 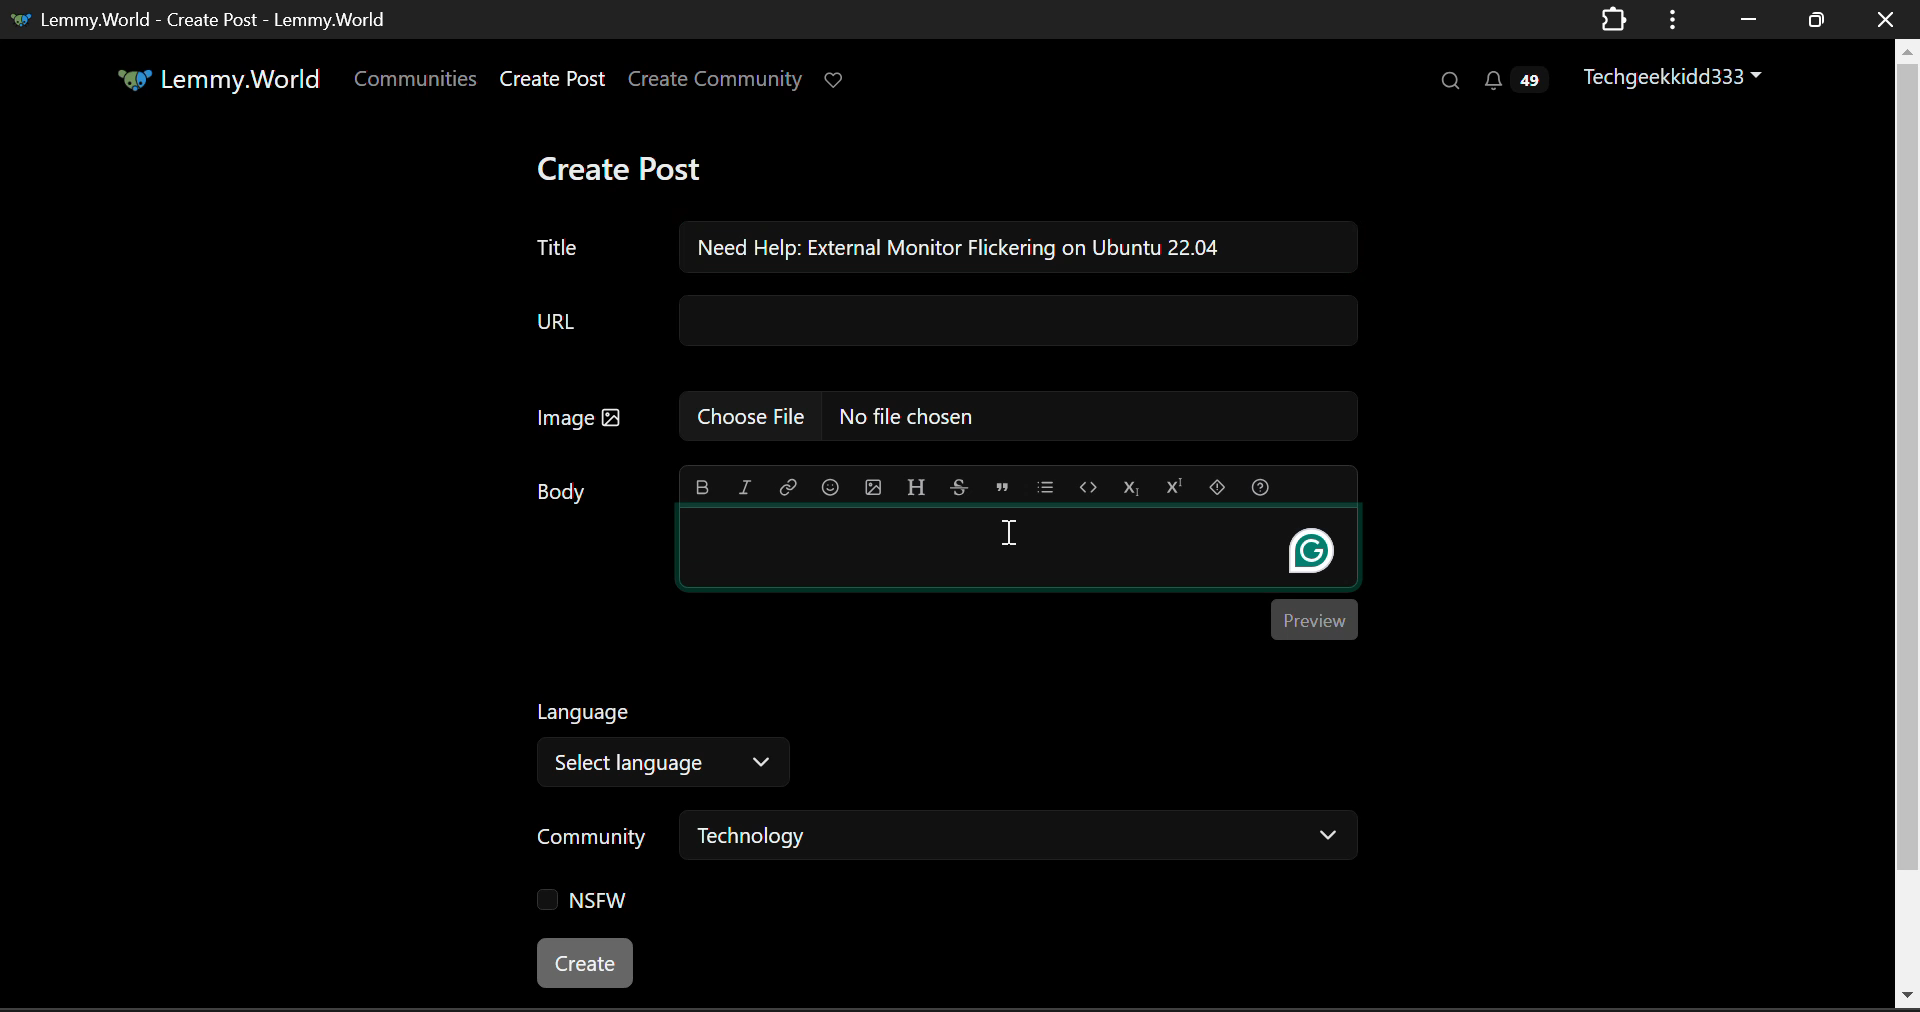 What do you see at coordinates (715, 77) in the screenshot?
I see `Create Community Page Link` at bounding box center [715, 77].